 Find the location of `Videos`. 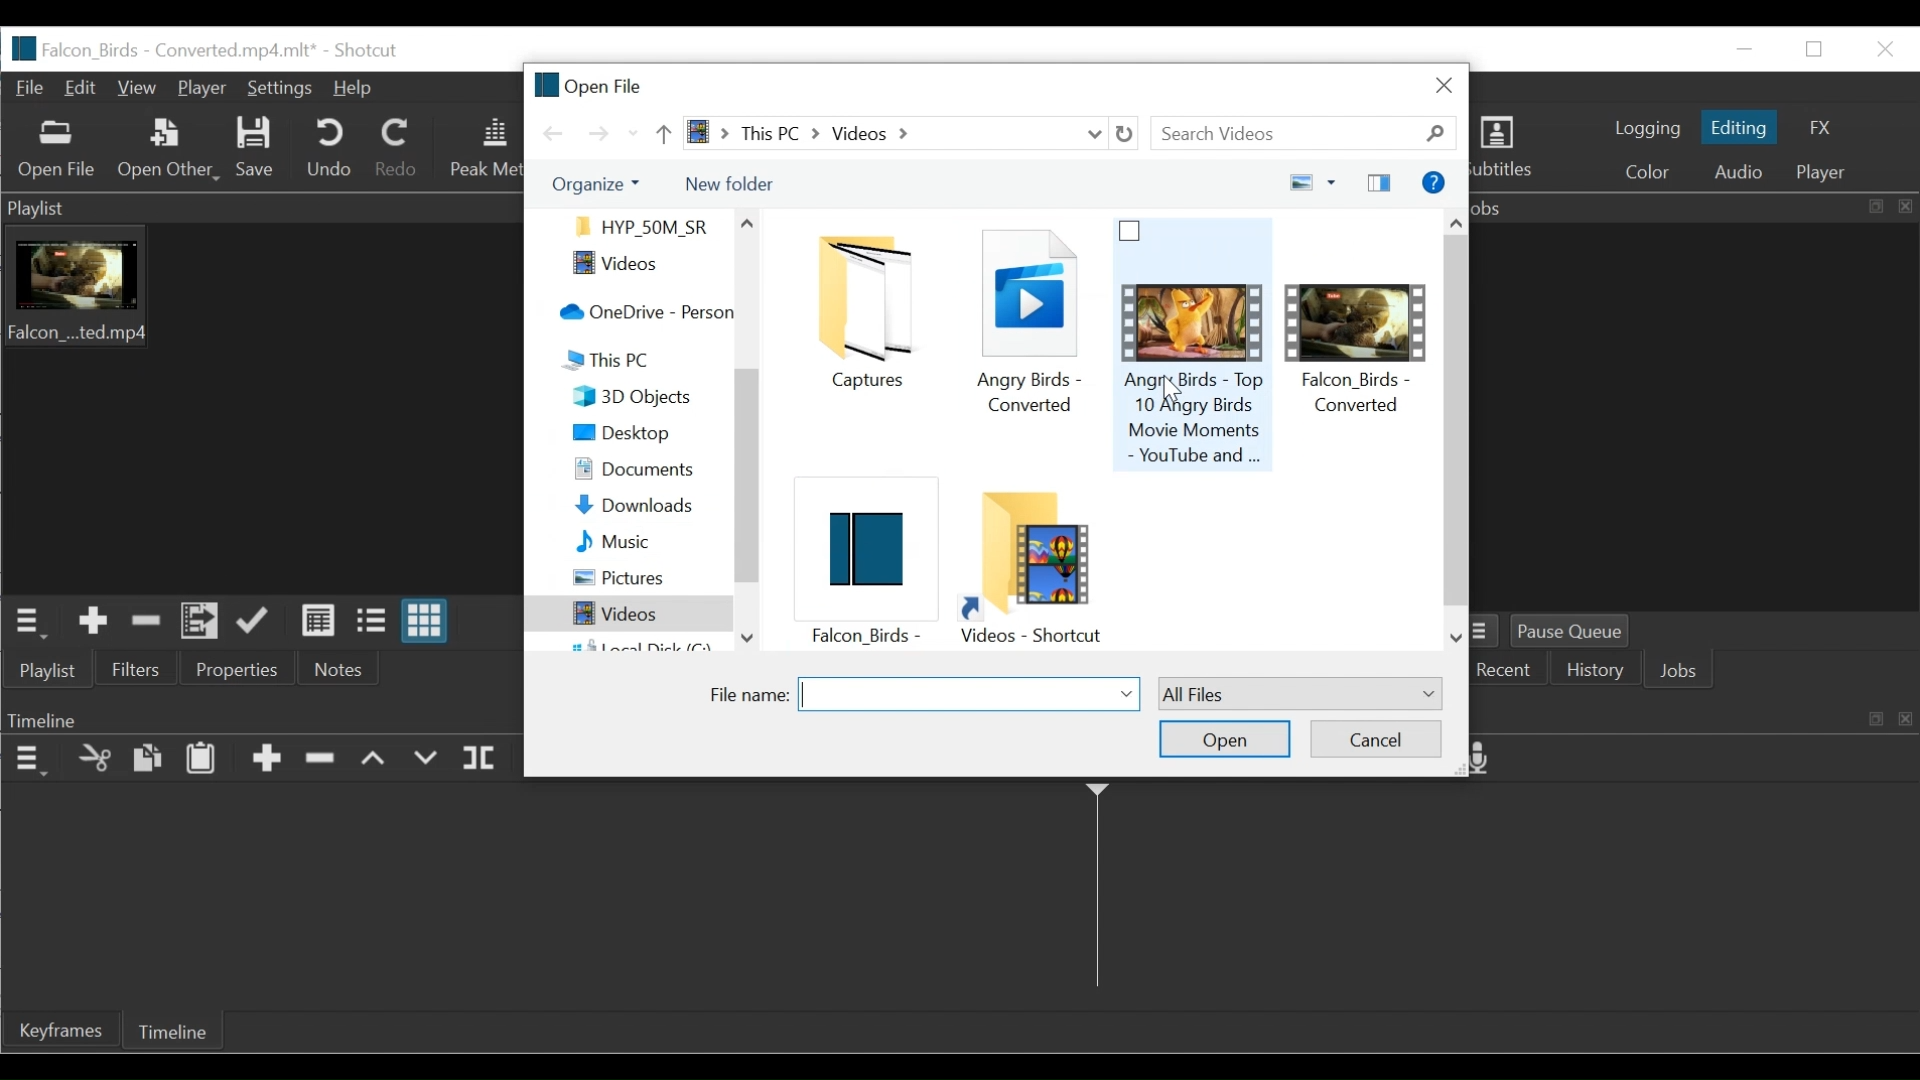

Videos is located at coordinates (623, 614).